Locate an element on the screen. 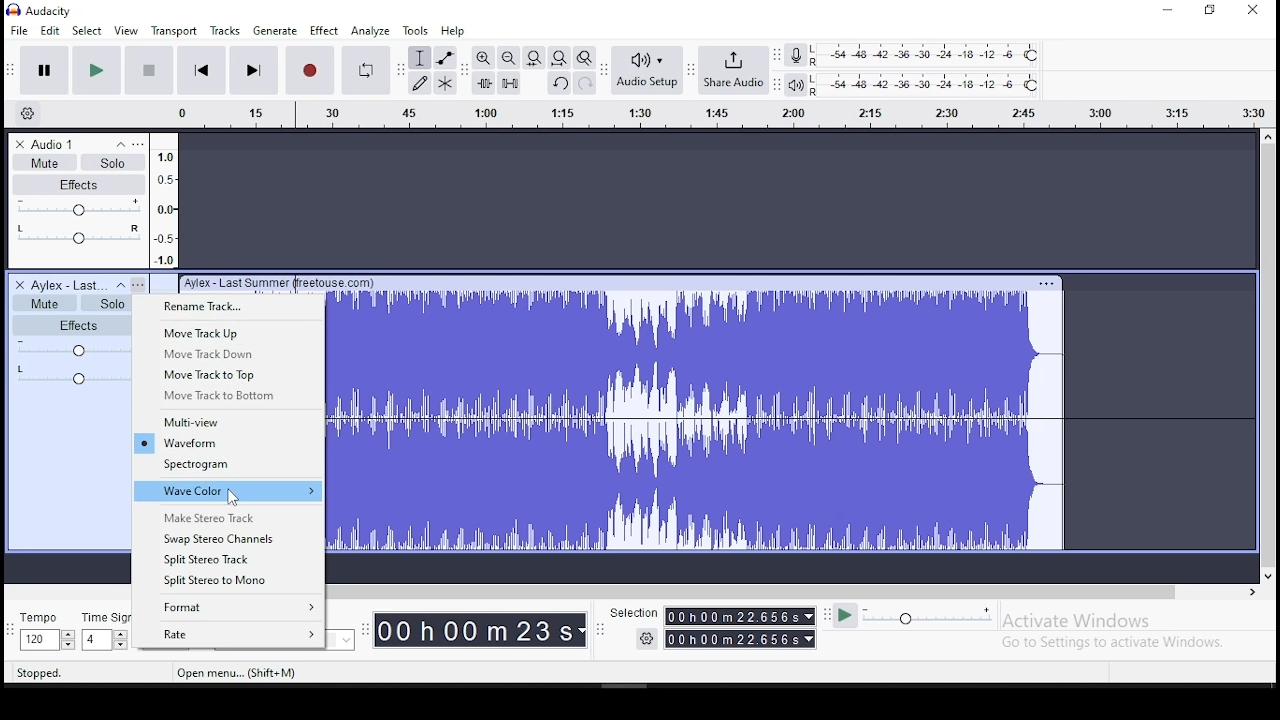 The height and width of the screenshot is (720, 1280). 00 h 00 m 23 s is located at coordinates (479, 631).